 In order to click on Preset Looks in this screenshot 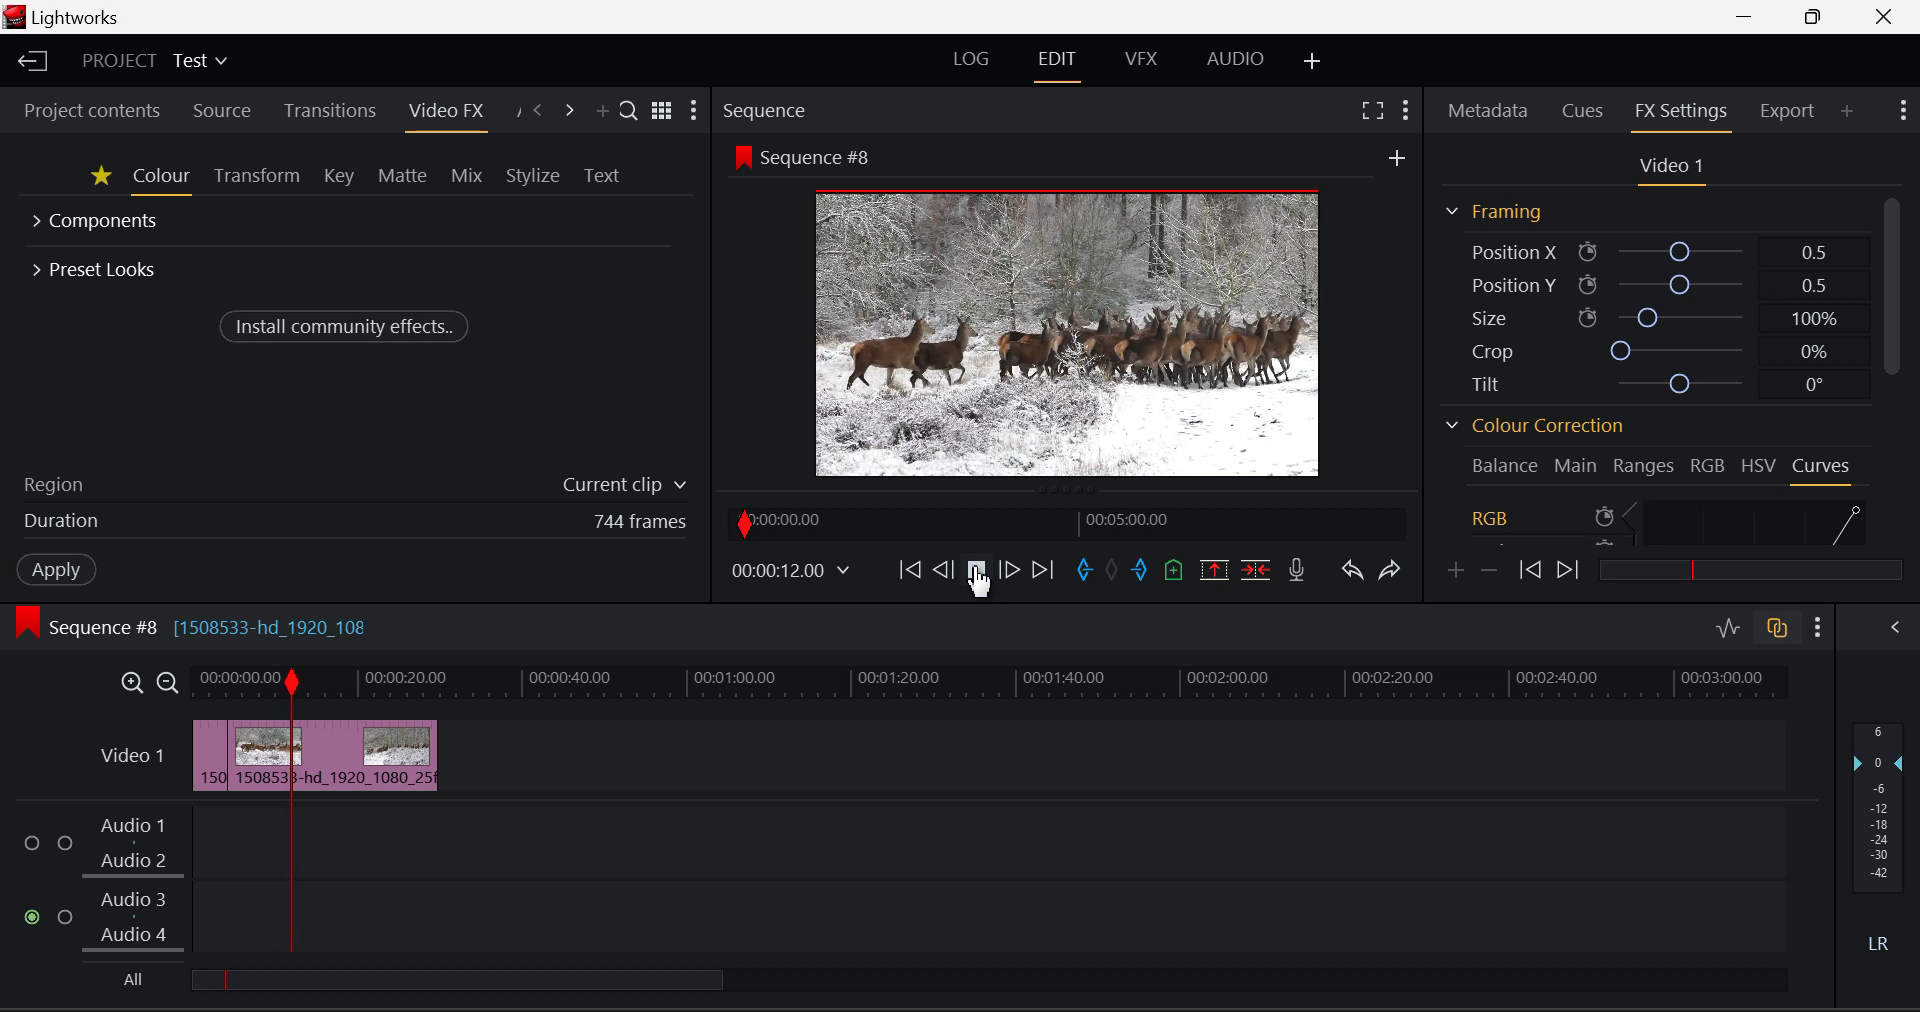, I will do `click(97, 267)`.